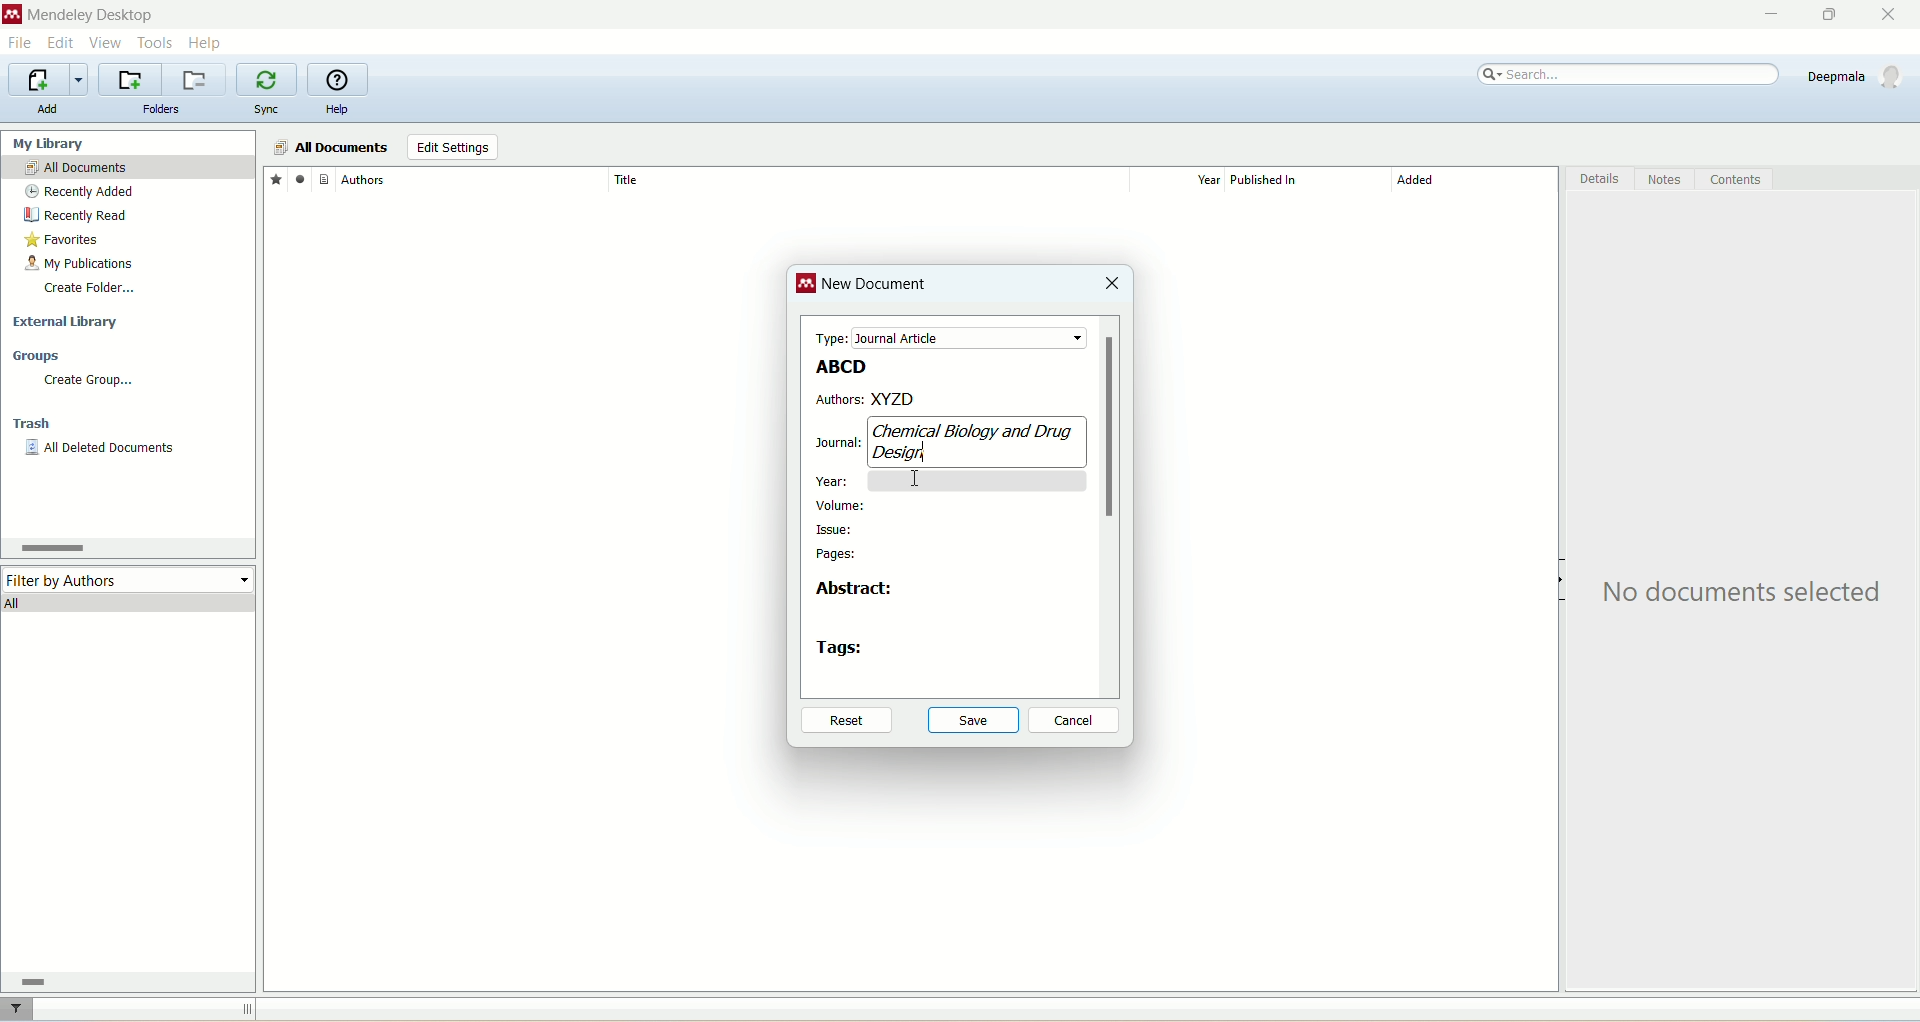 This screenshot has height=1022, width=1920. I want to click on sync, so click(269, 110).